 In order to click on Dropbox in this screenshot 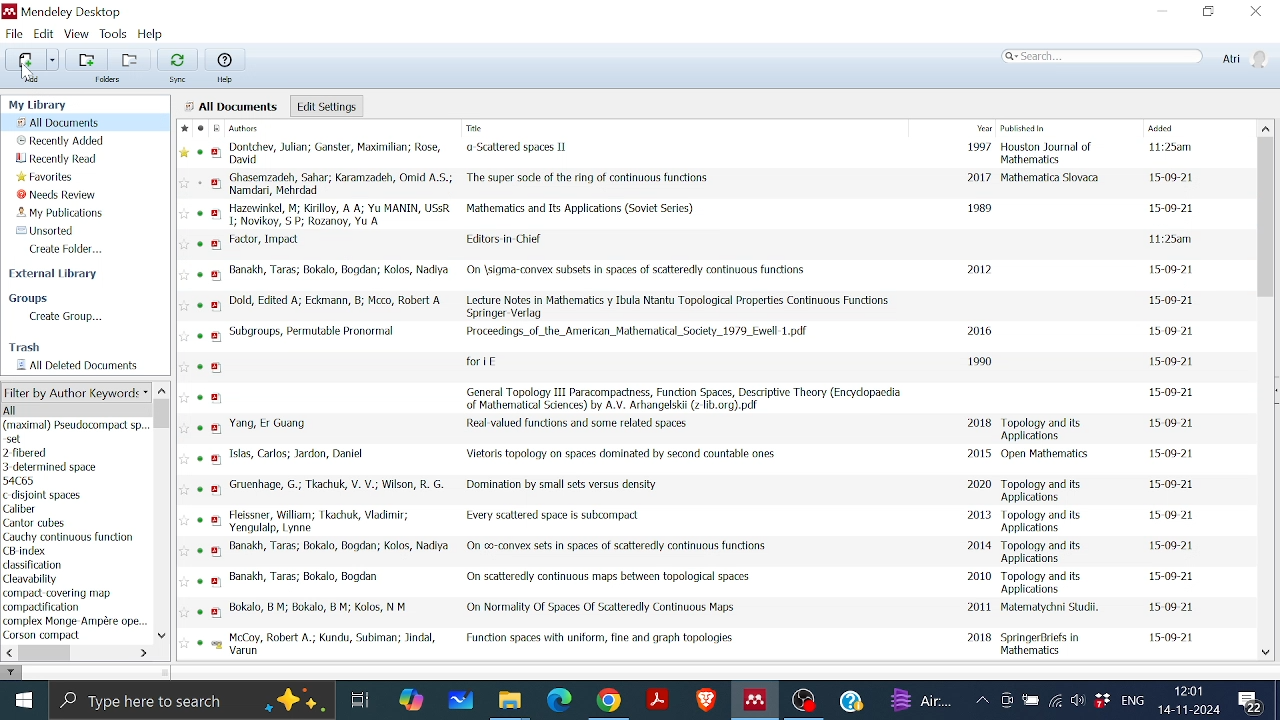, I will do `click(1101, 699)`.